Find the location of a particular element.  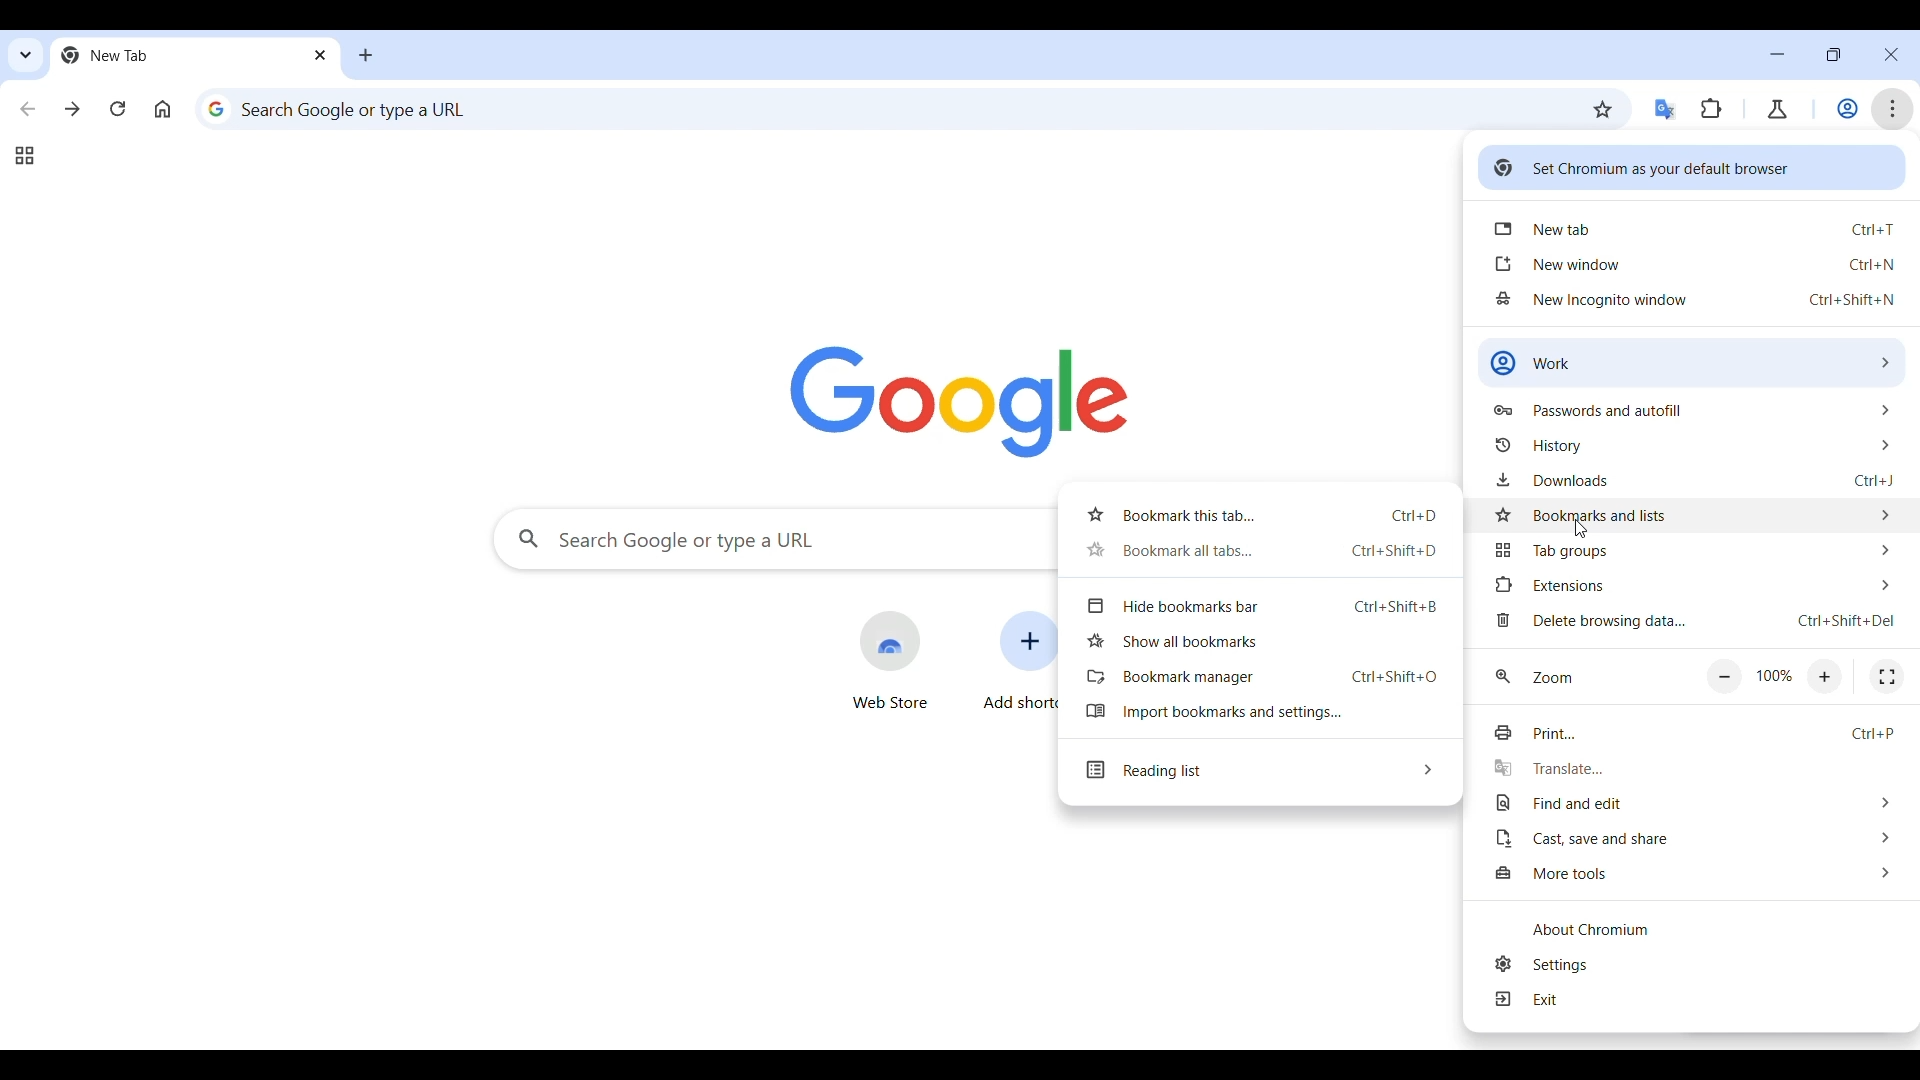

new window is located at coordinates (1696, 264).